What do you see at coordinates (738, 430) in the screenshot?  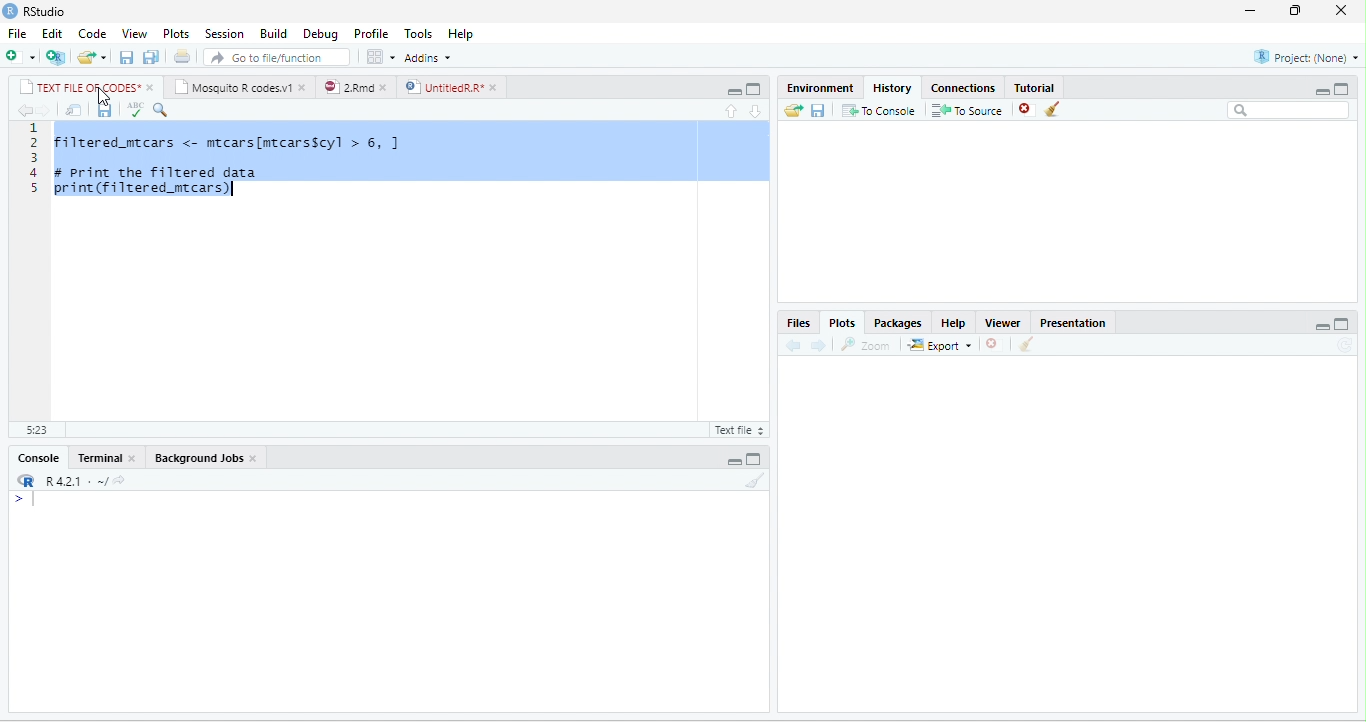 I see `R script` at bounding box center [738, 430].